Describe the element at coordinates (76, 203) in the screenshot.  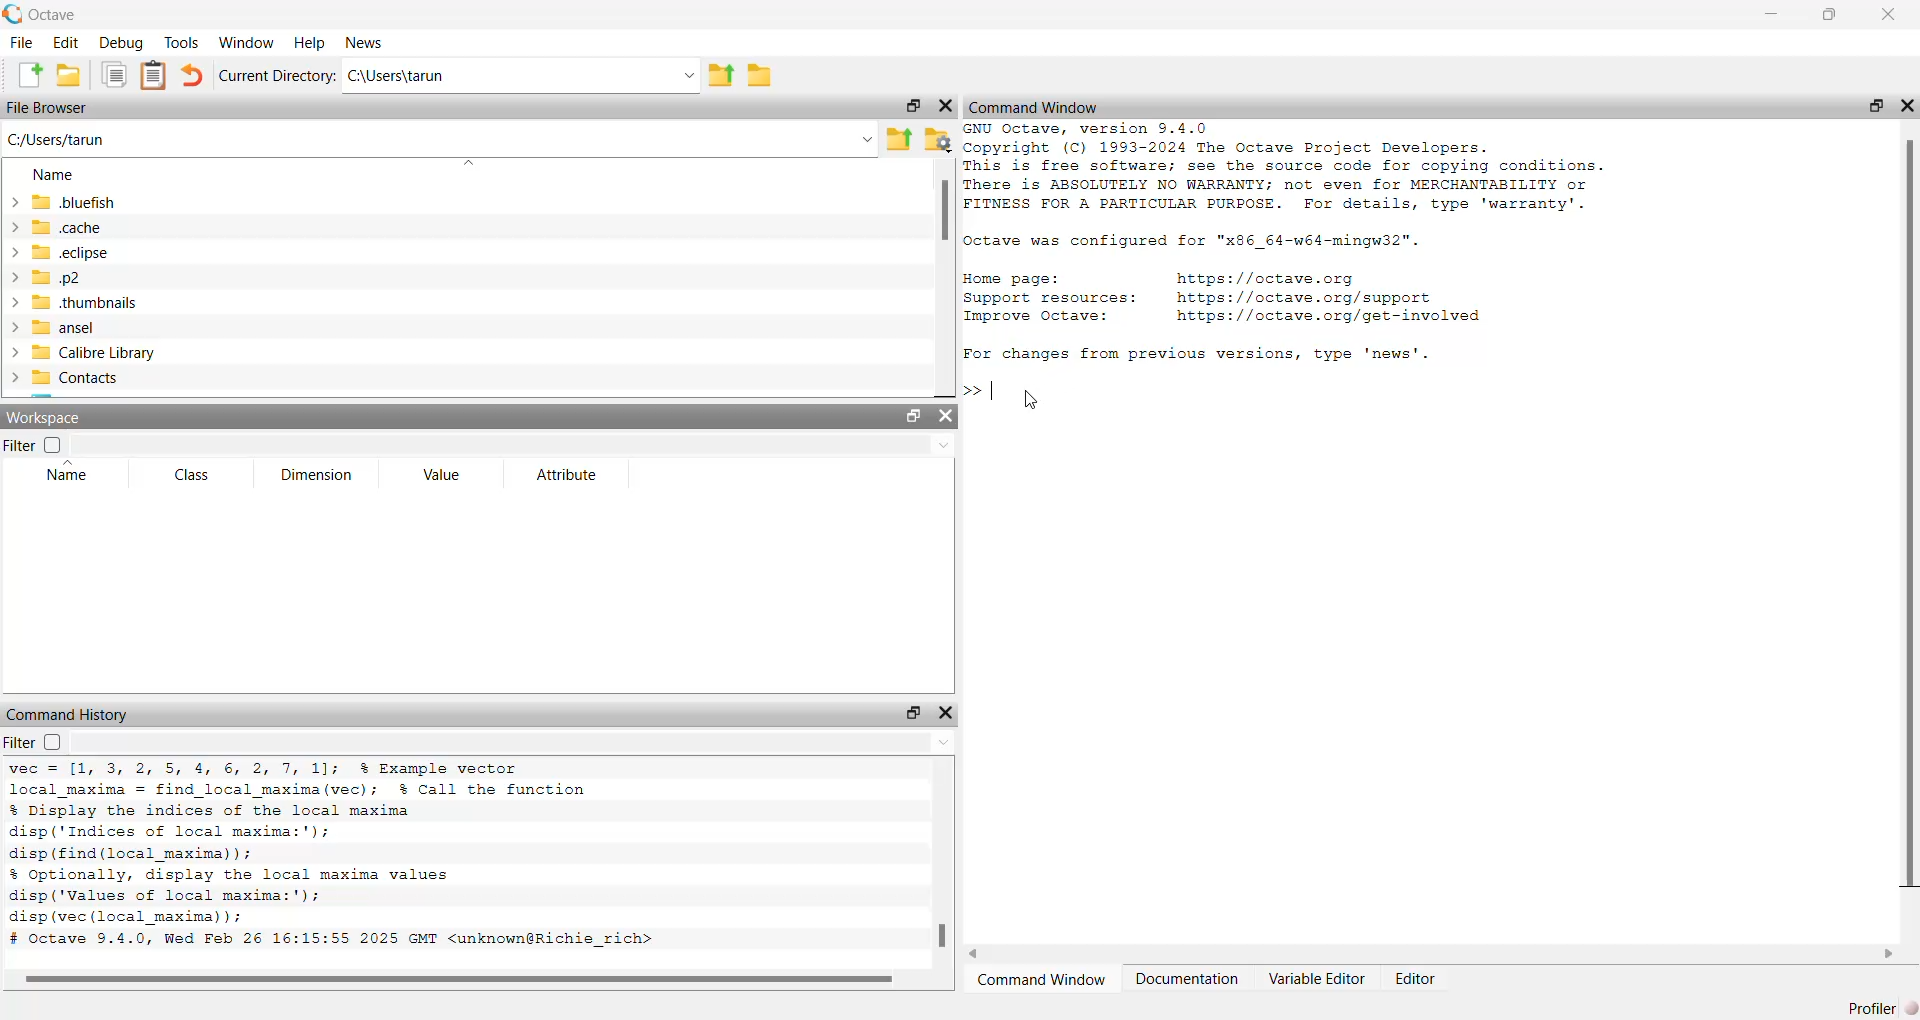
I see `.bluefish` at that location.